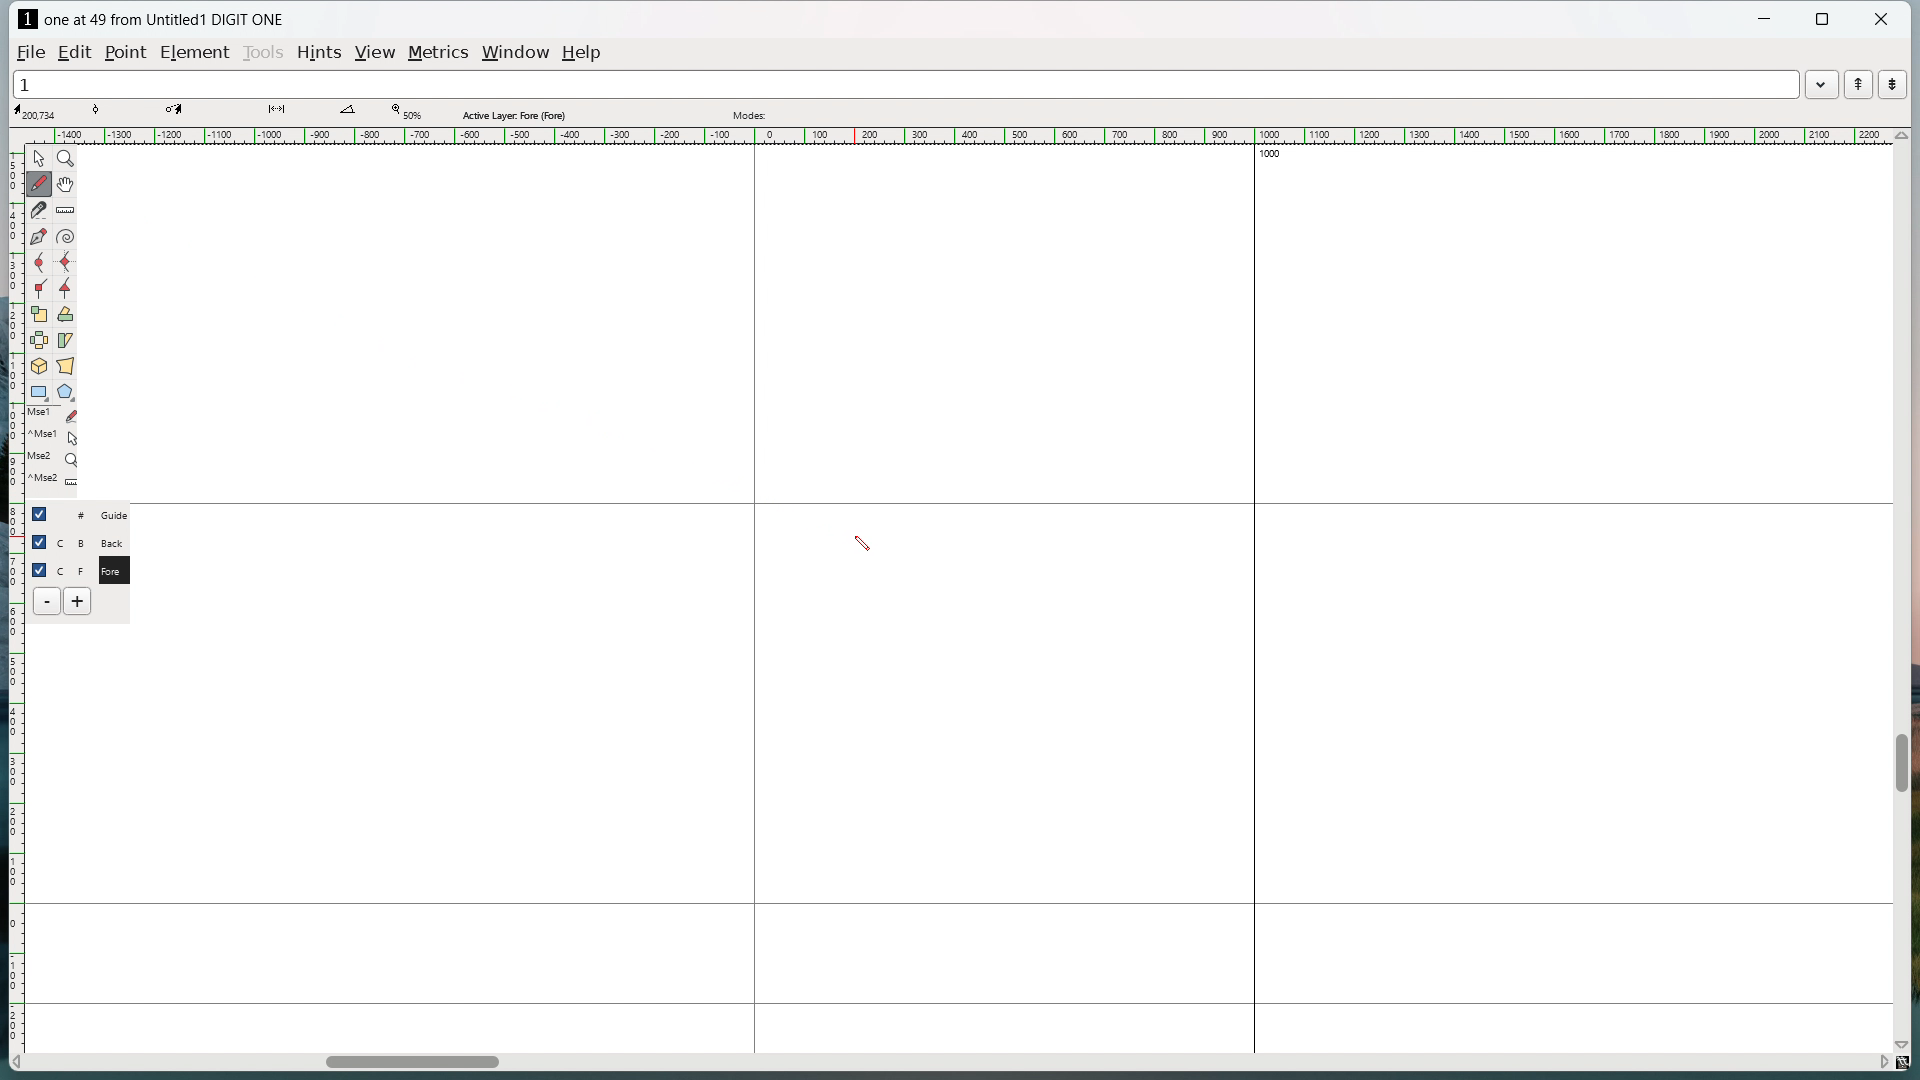 This screenshot has height=1080, width=1920. I want to click on 1000, so click(1279, 156).